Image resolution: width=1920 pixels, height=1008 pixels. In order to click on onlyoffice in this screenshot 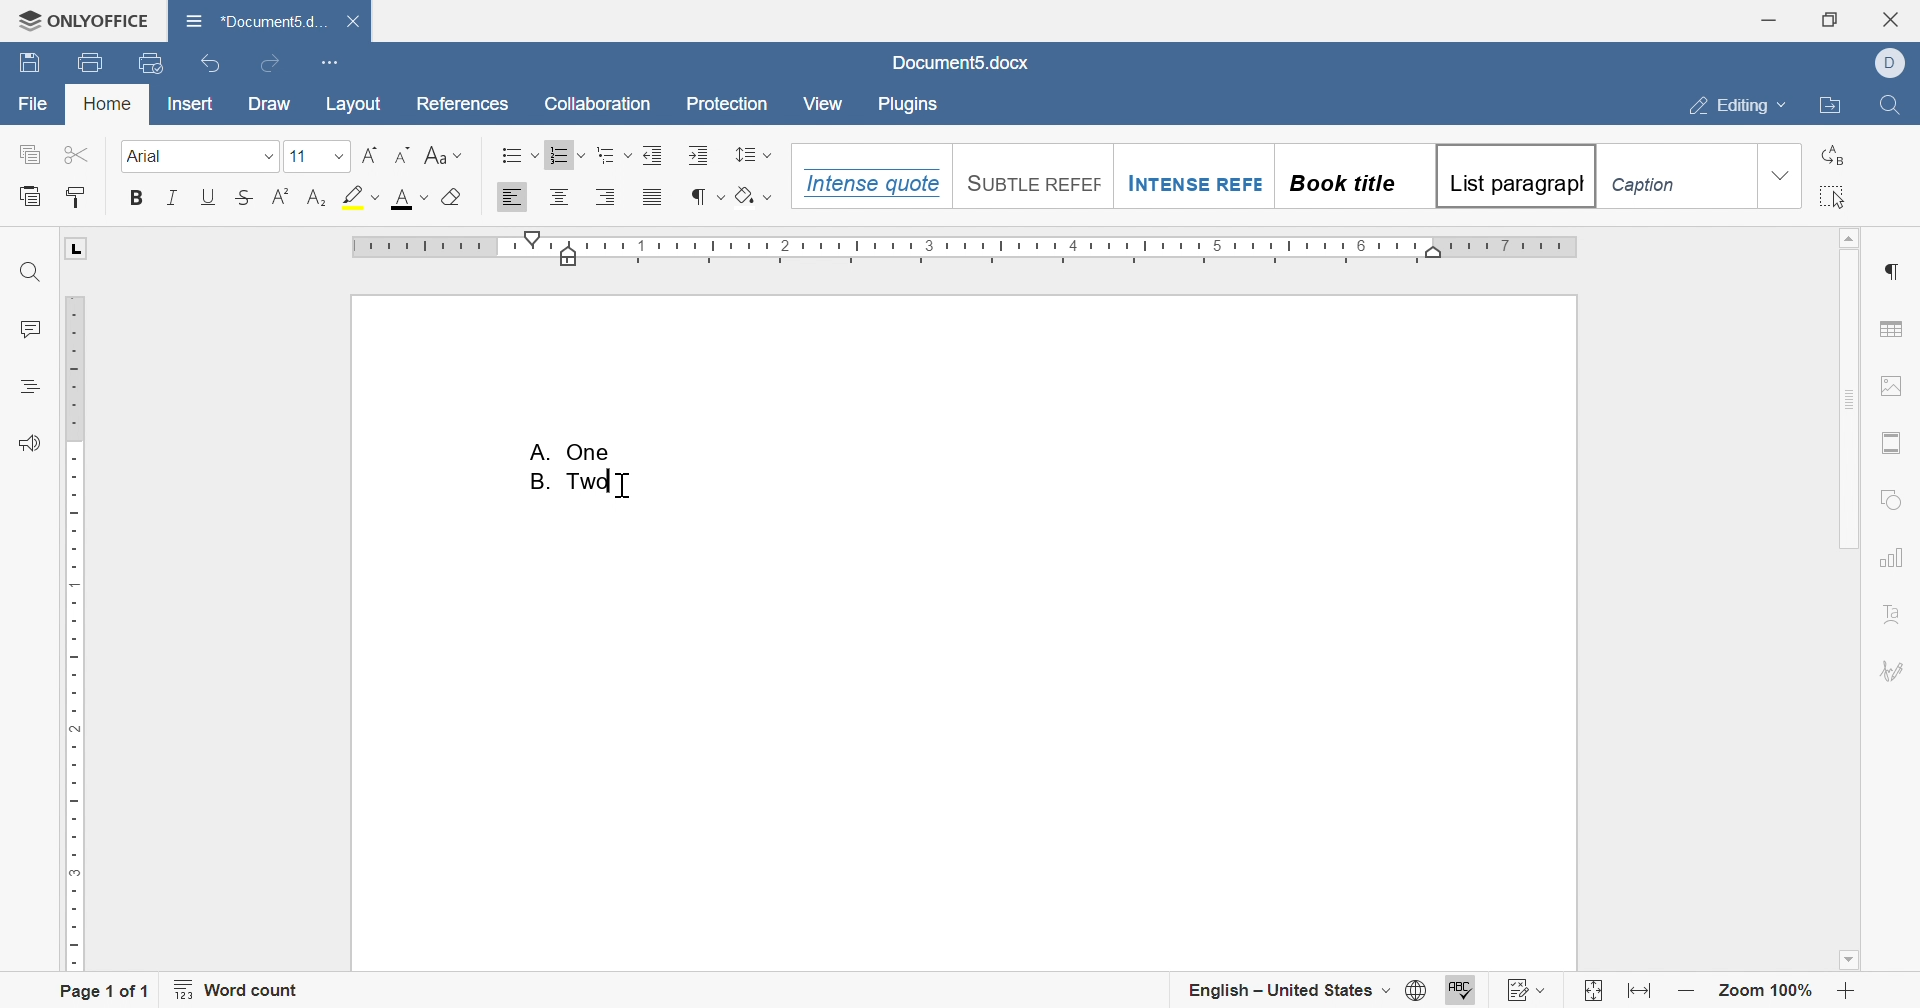, I will do `click(84, 20)`.